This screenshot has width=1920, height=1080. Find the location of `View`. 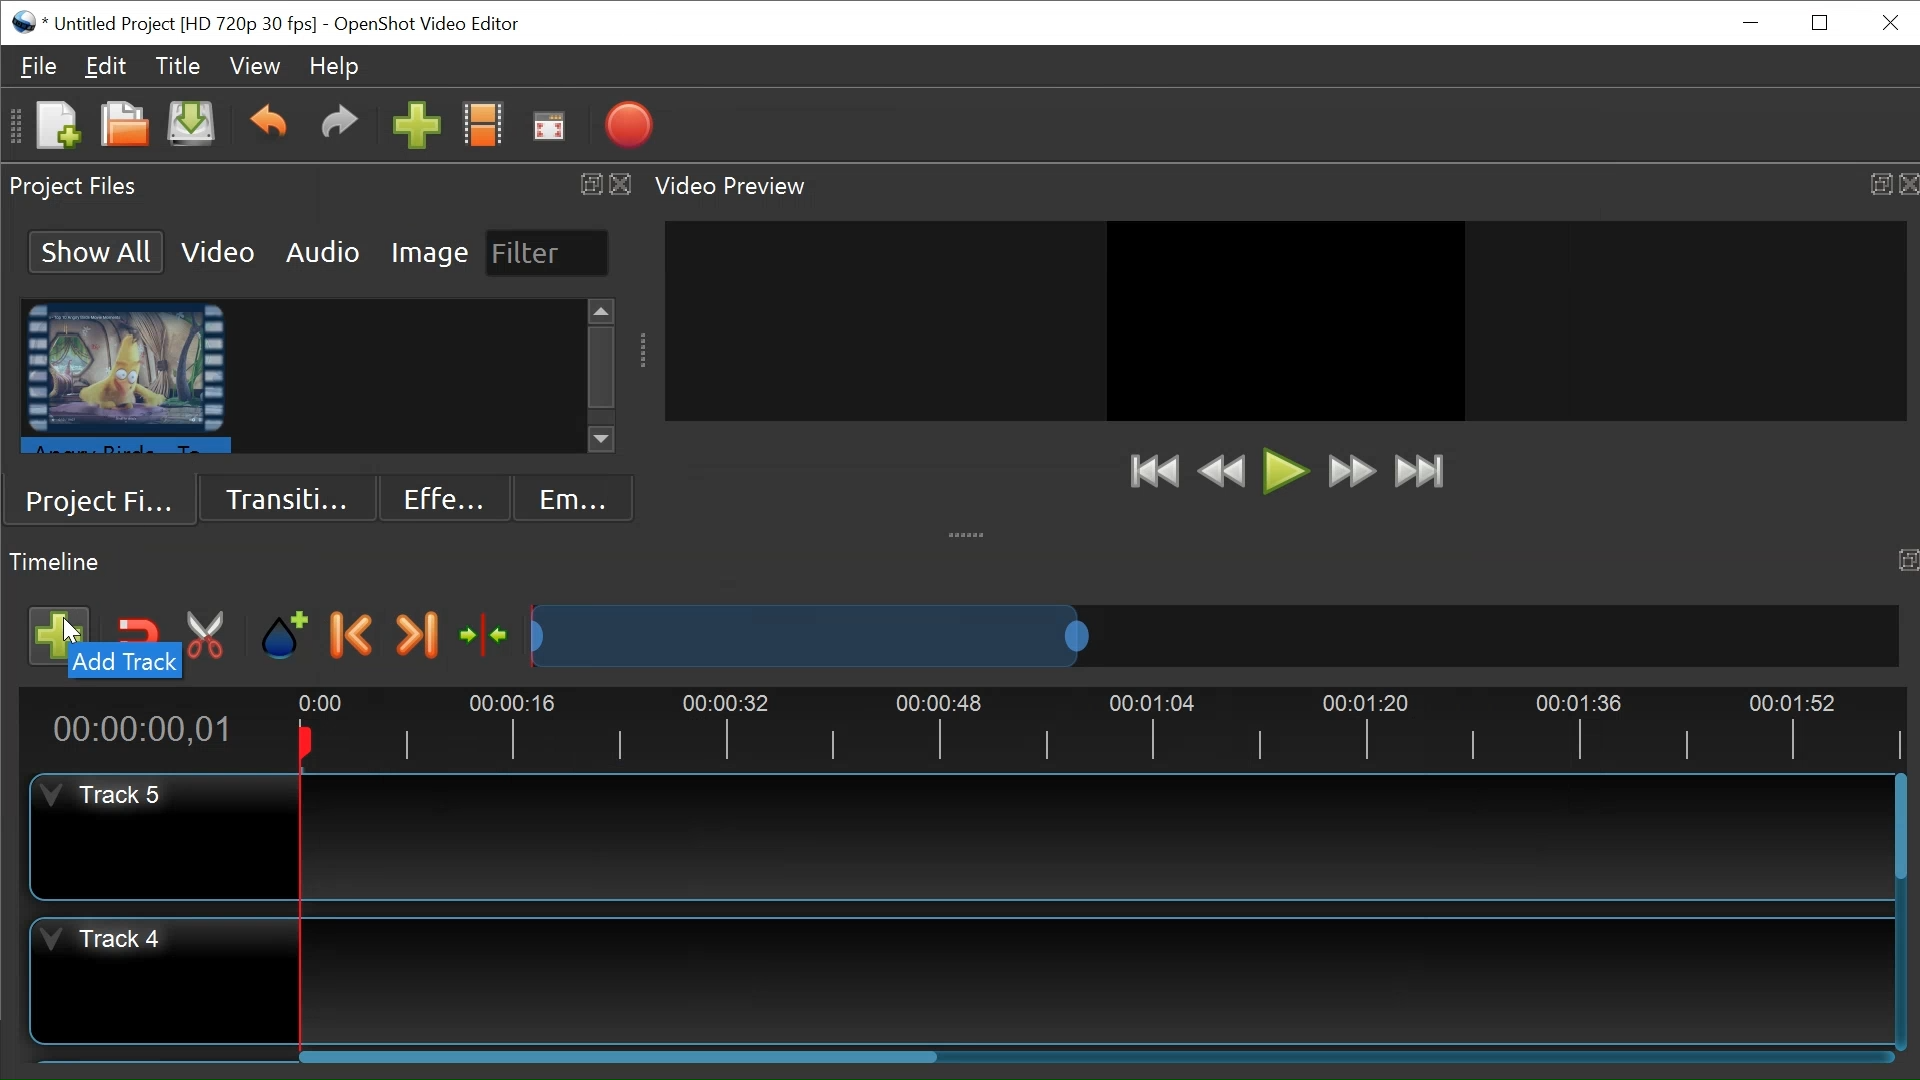

View is located at coordinates (253, 64).